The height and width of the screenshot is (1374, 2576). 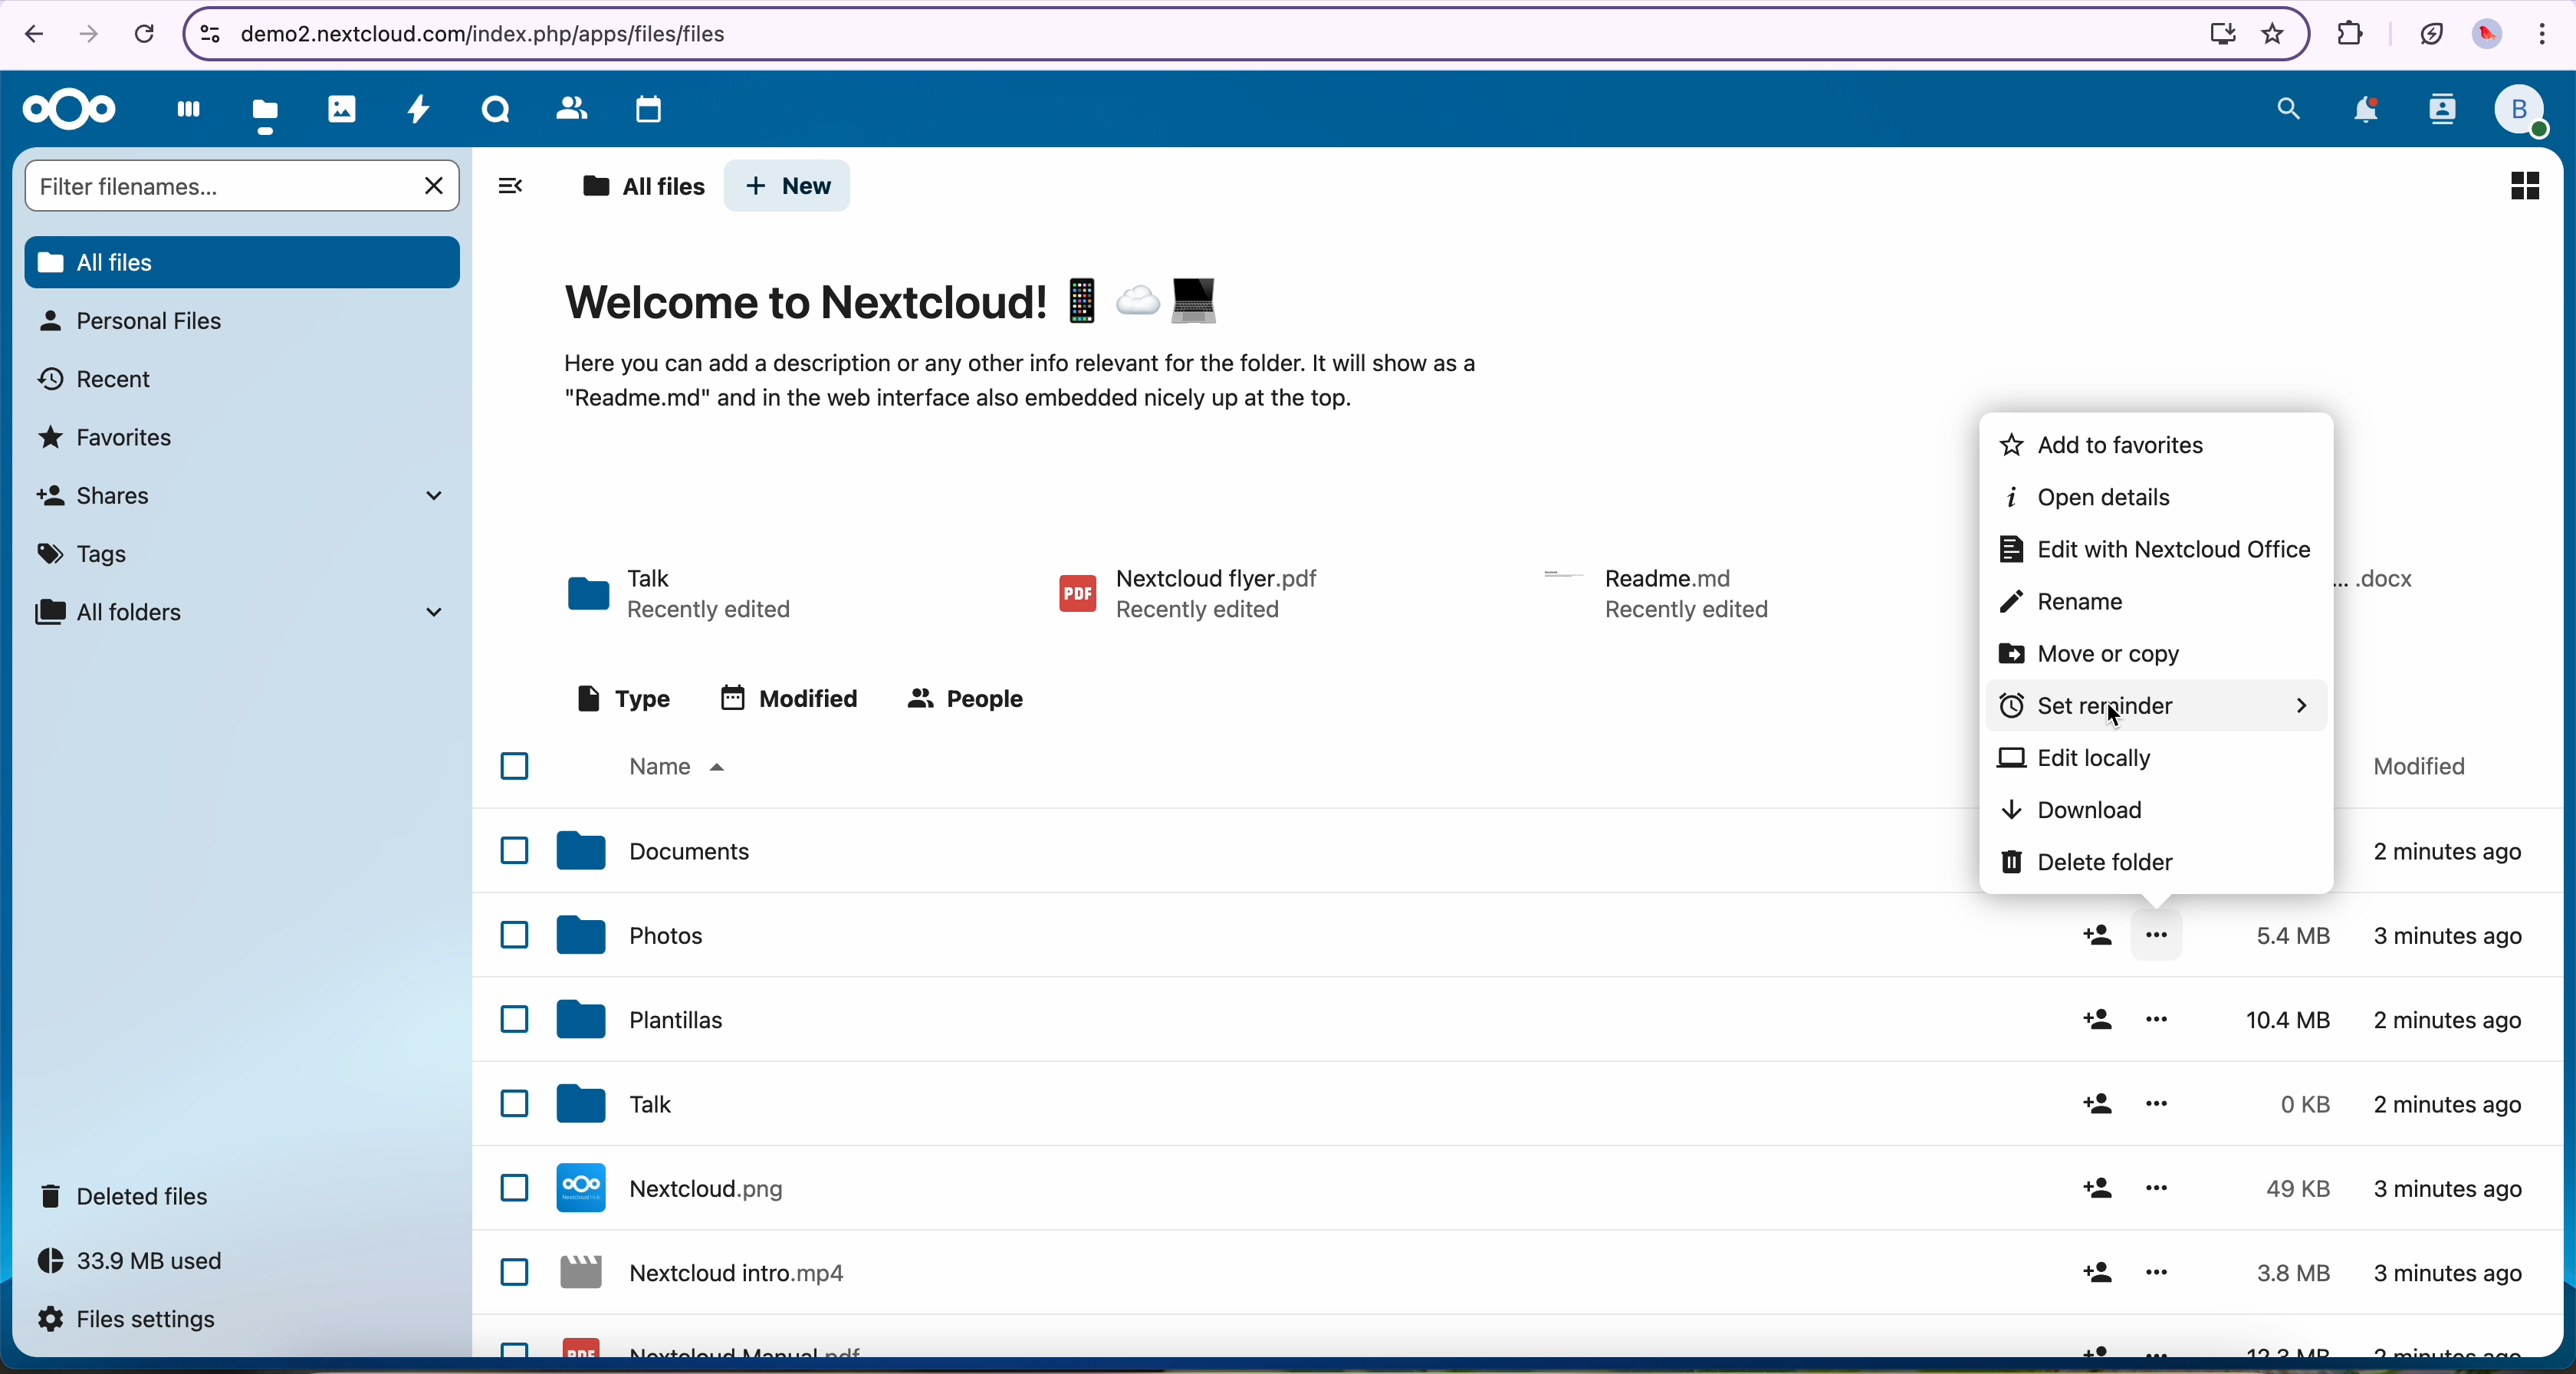 What do you see at coordinates (2449, 1192) in the screenshot?
I see `3 minutes ago` at bounding box center [2449, 1192].